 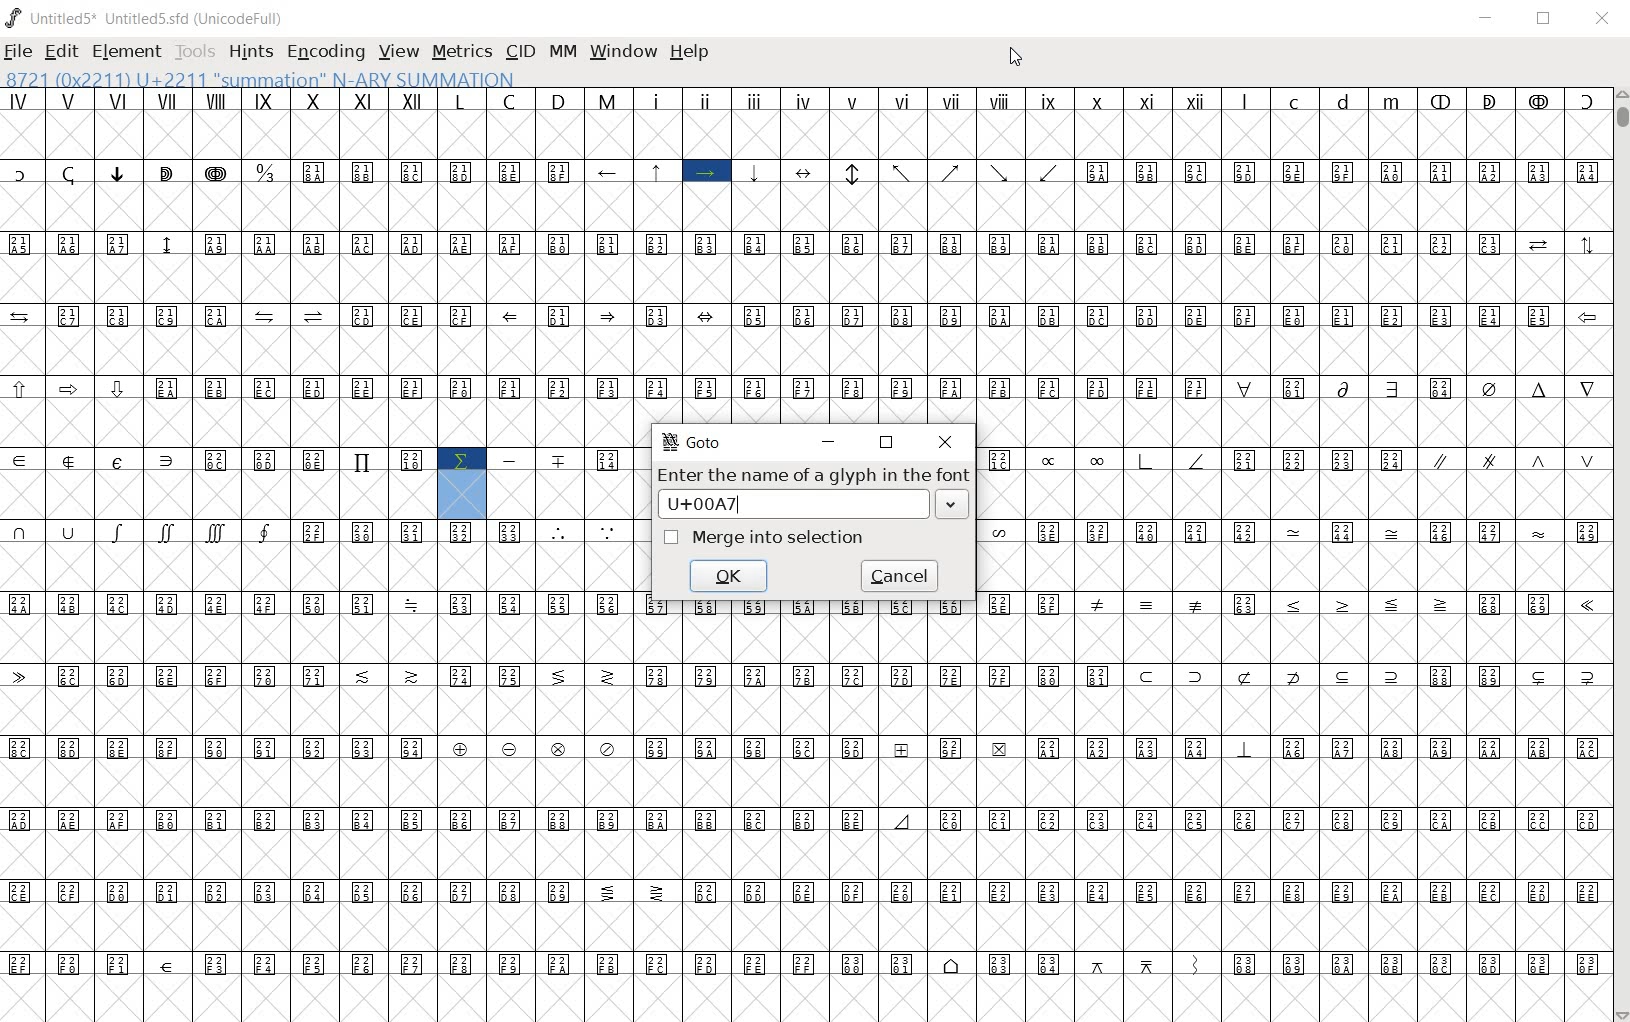 What do you see at coordinates (464, 53) in the screenshot?
I see `METRICS` at bounding box center [464, 53].